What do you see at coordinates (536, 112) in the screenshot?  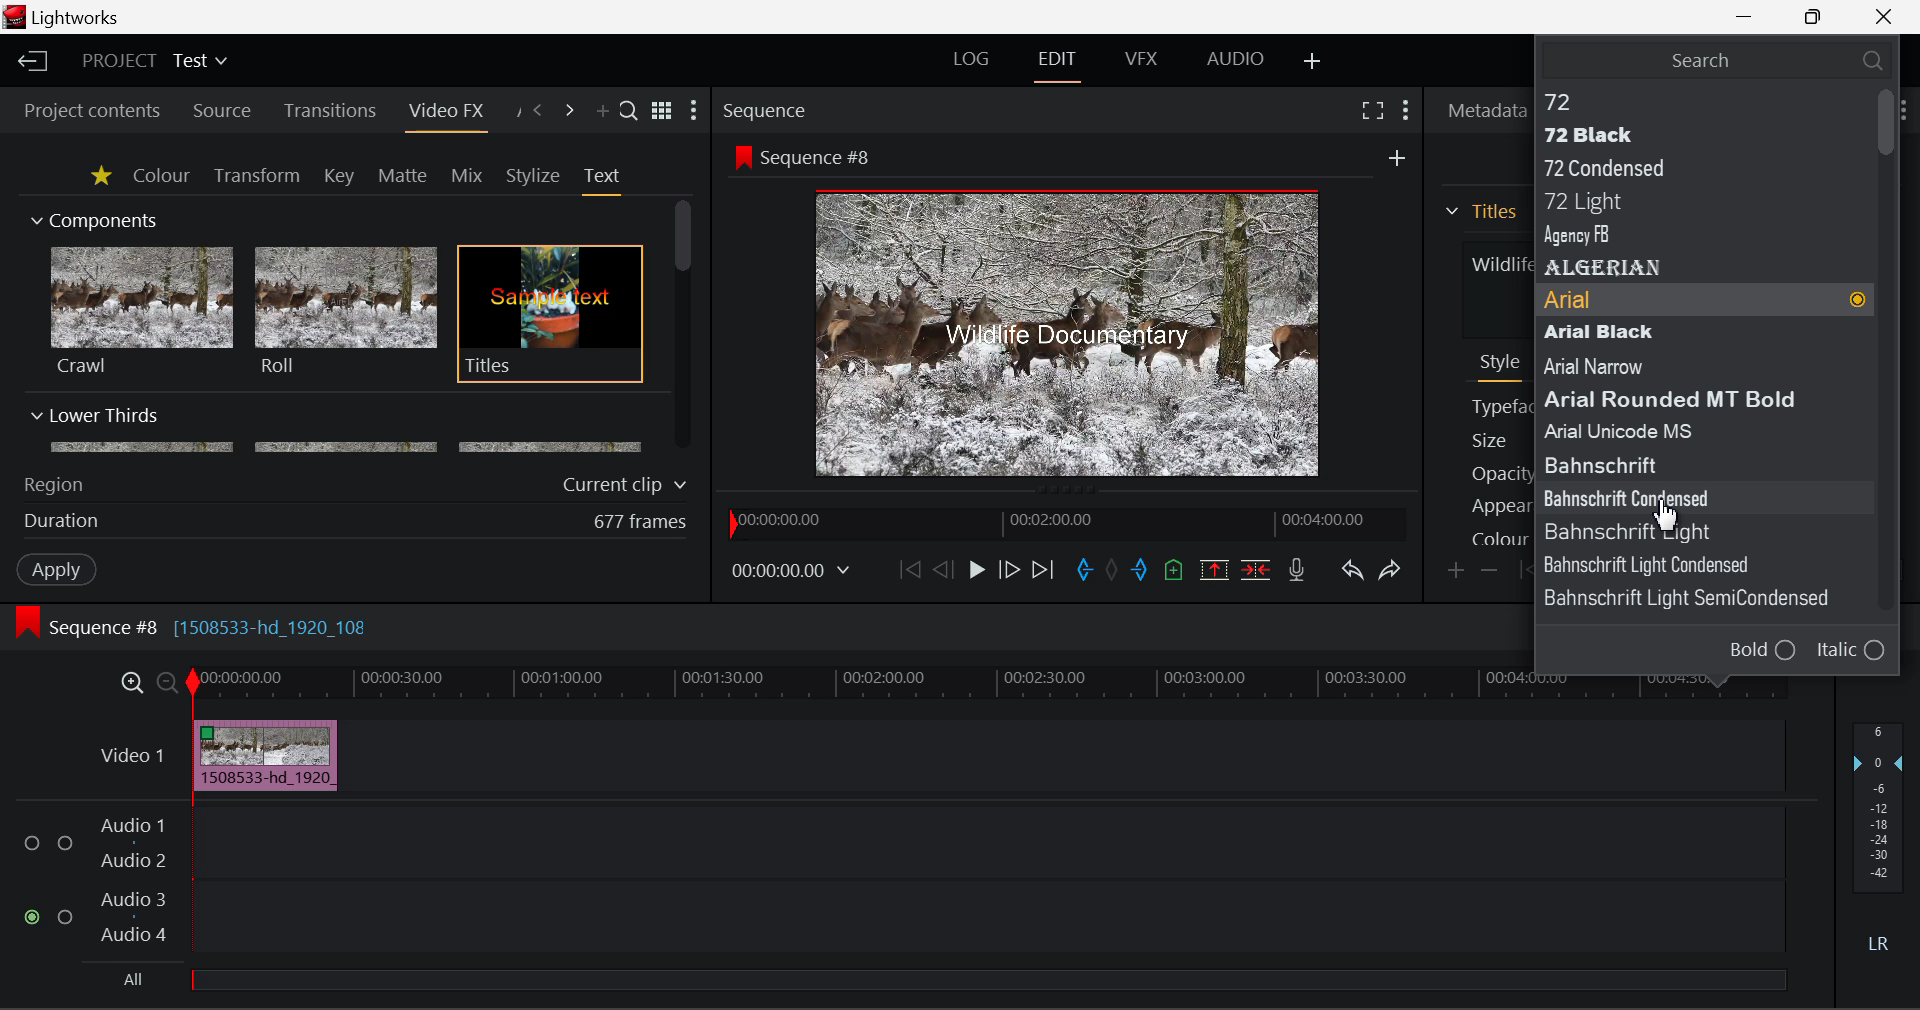 I see `Previous Panel` at bounding box center [536, 112].